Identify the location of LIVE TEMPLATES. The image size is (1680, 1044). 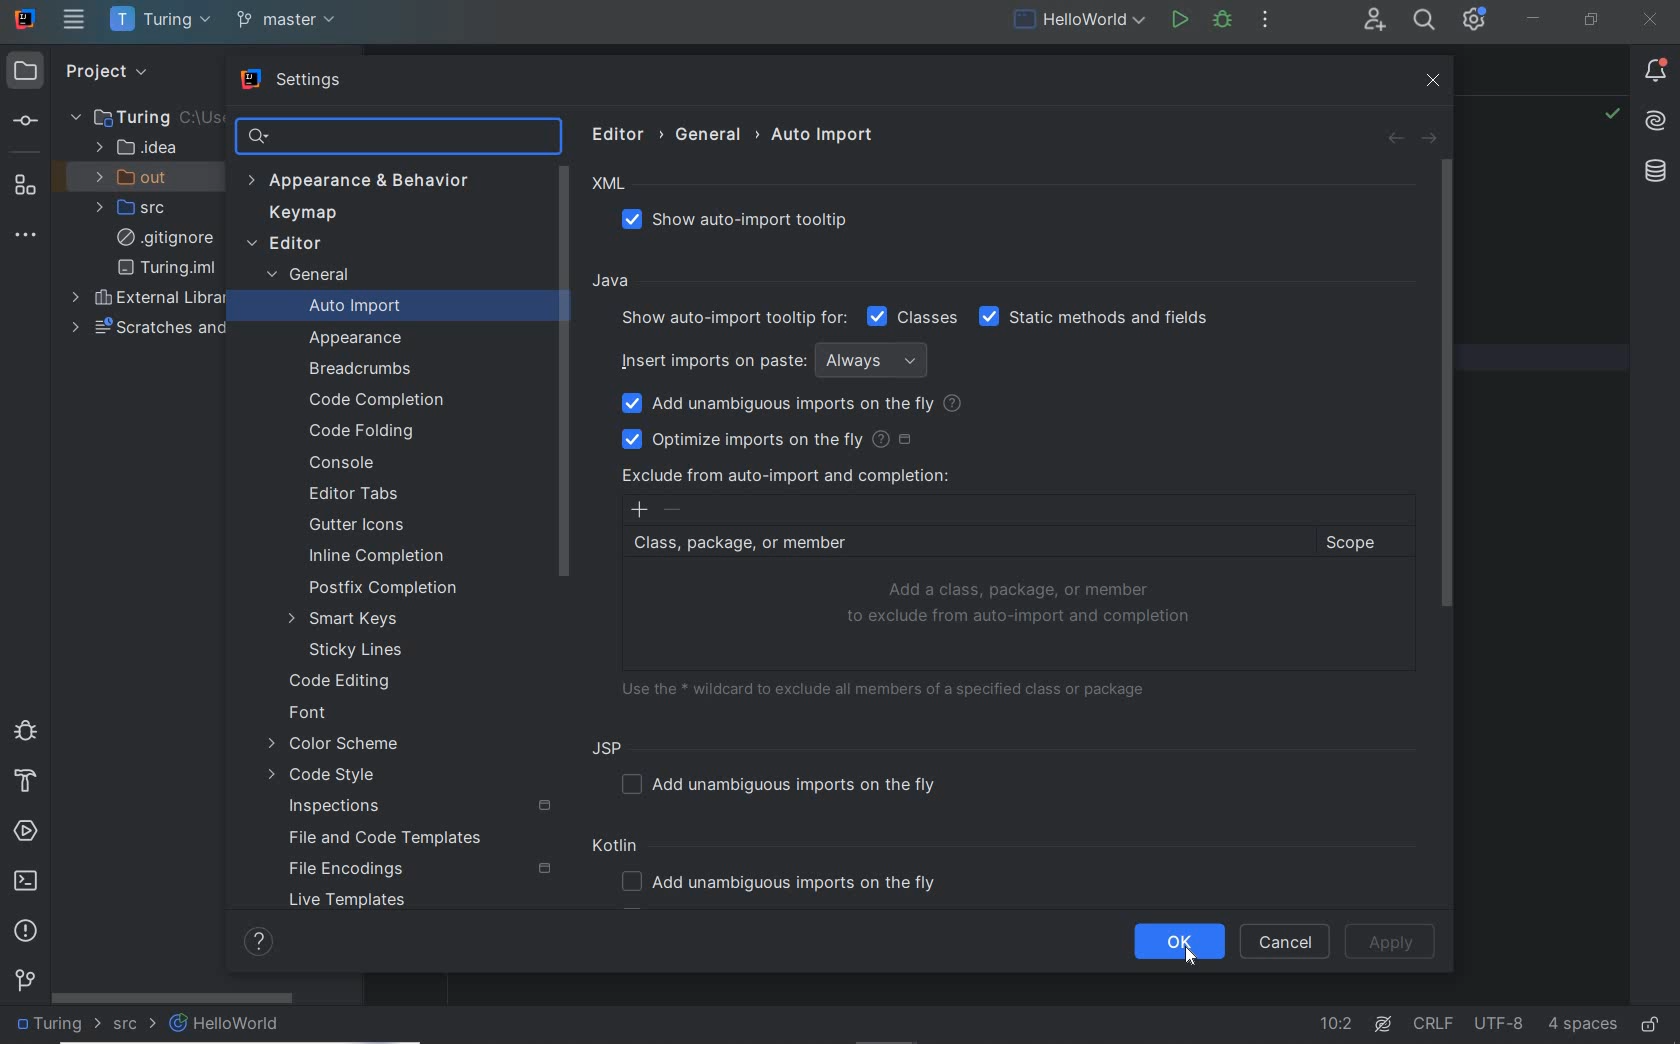
(355, 904).